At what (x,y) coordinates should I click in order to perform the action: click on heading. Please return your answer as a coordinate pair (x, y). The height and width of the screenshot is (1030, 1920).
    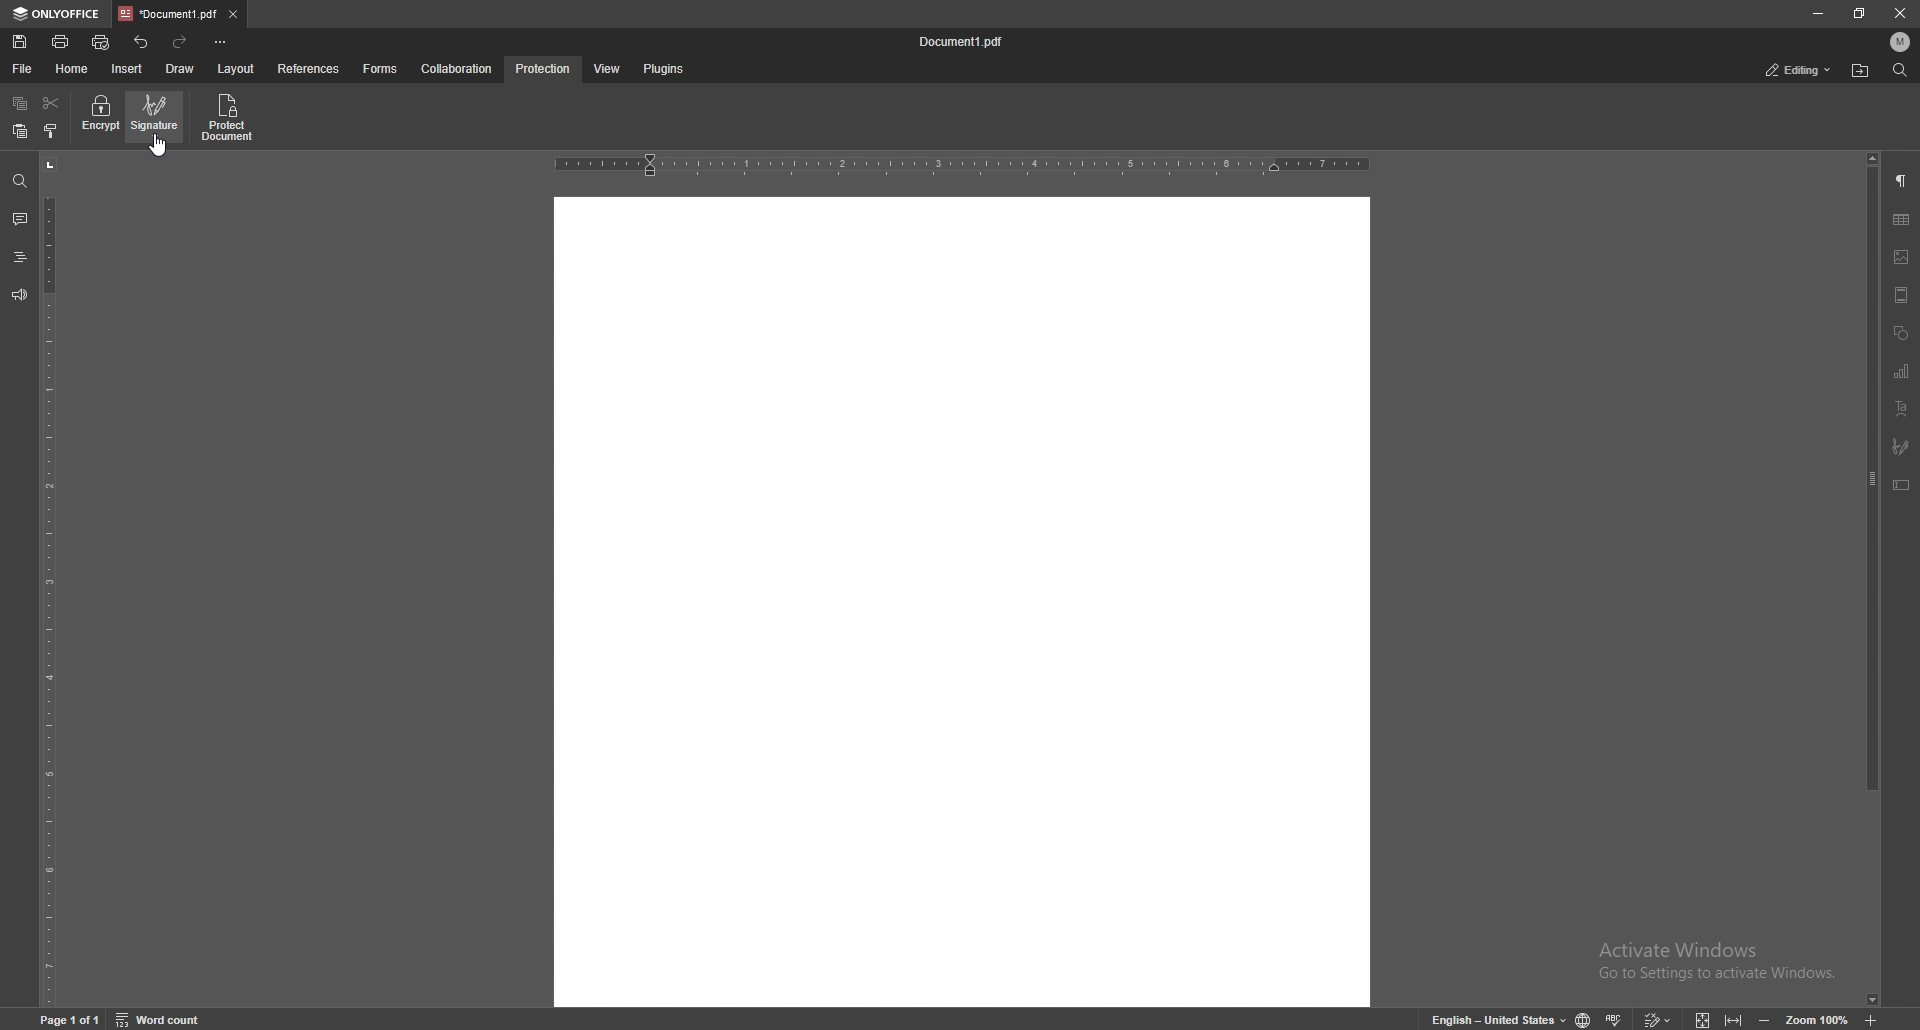
    Looking at the image, I should click on (19, 259).